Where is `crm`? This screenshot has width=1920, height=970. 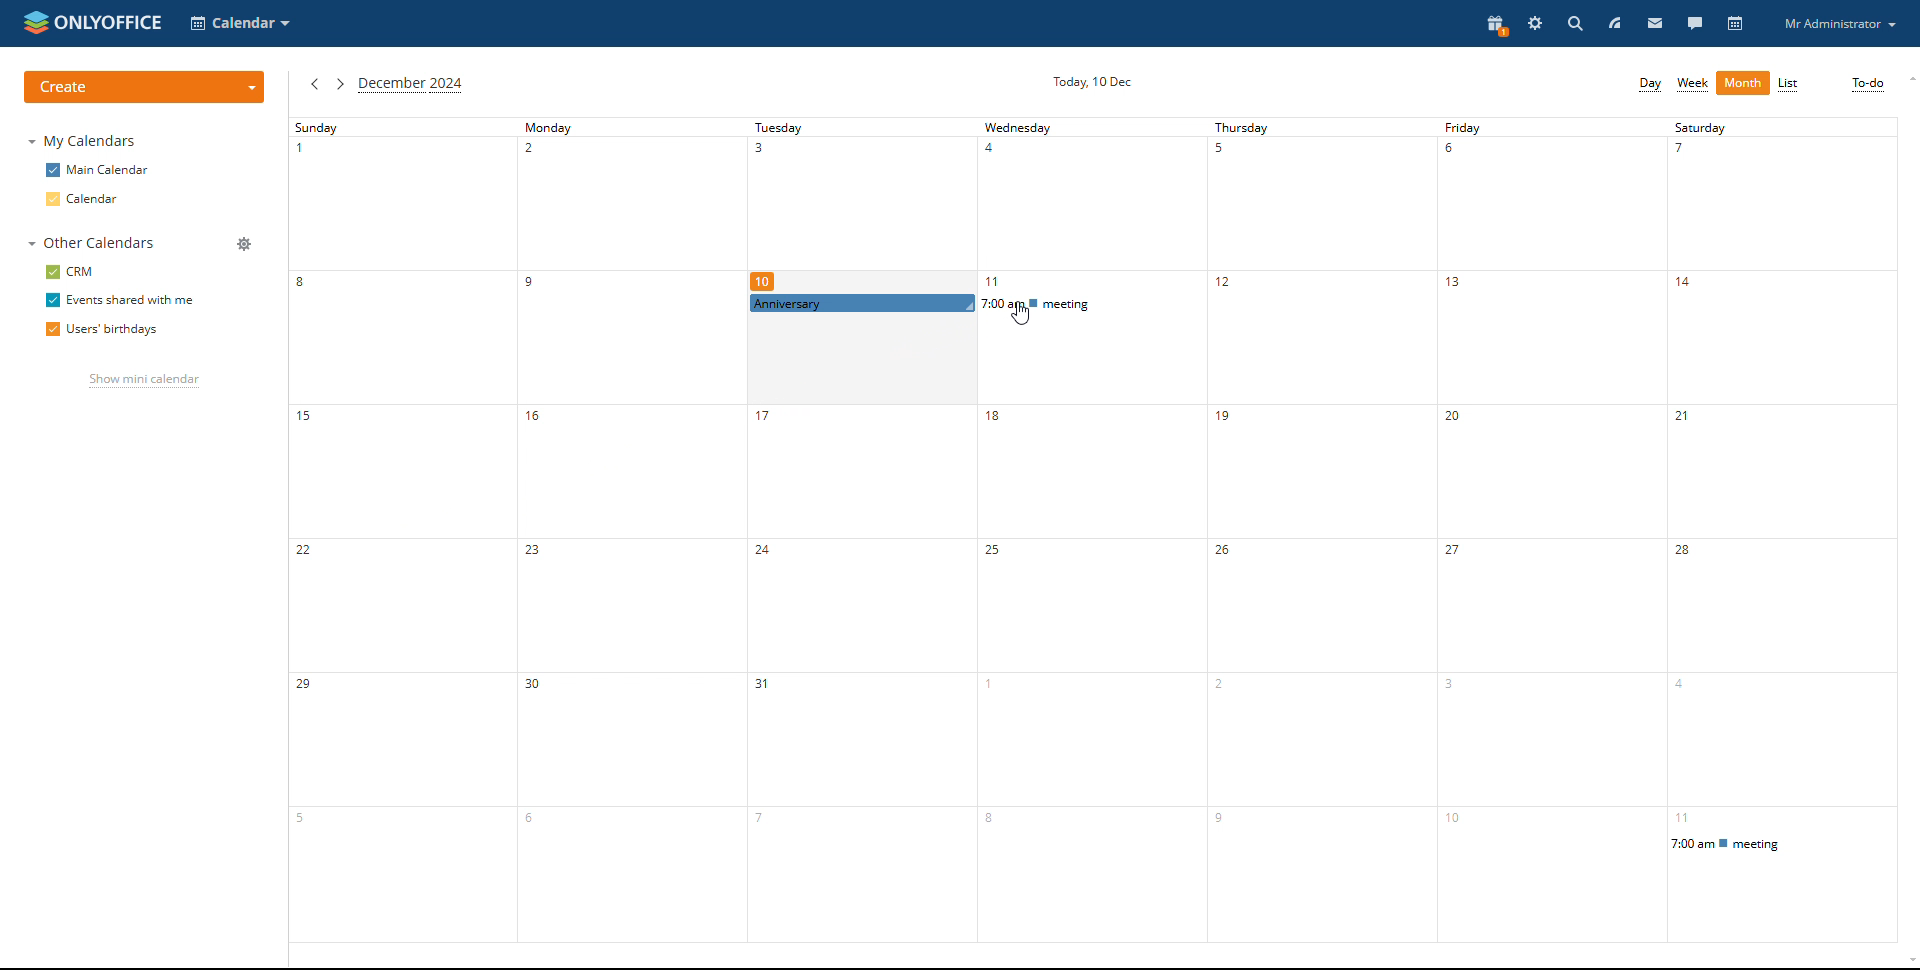 crm is located at coordinates (70, 272).